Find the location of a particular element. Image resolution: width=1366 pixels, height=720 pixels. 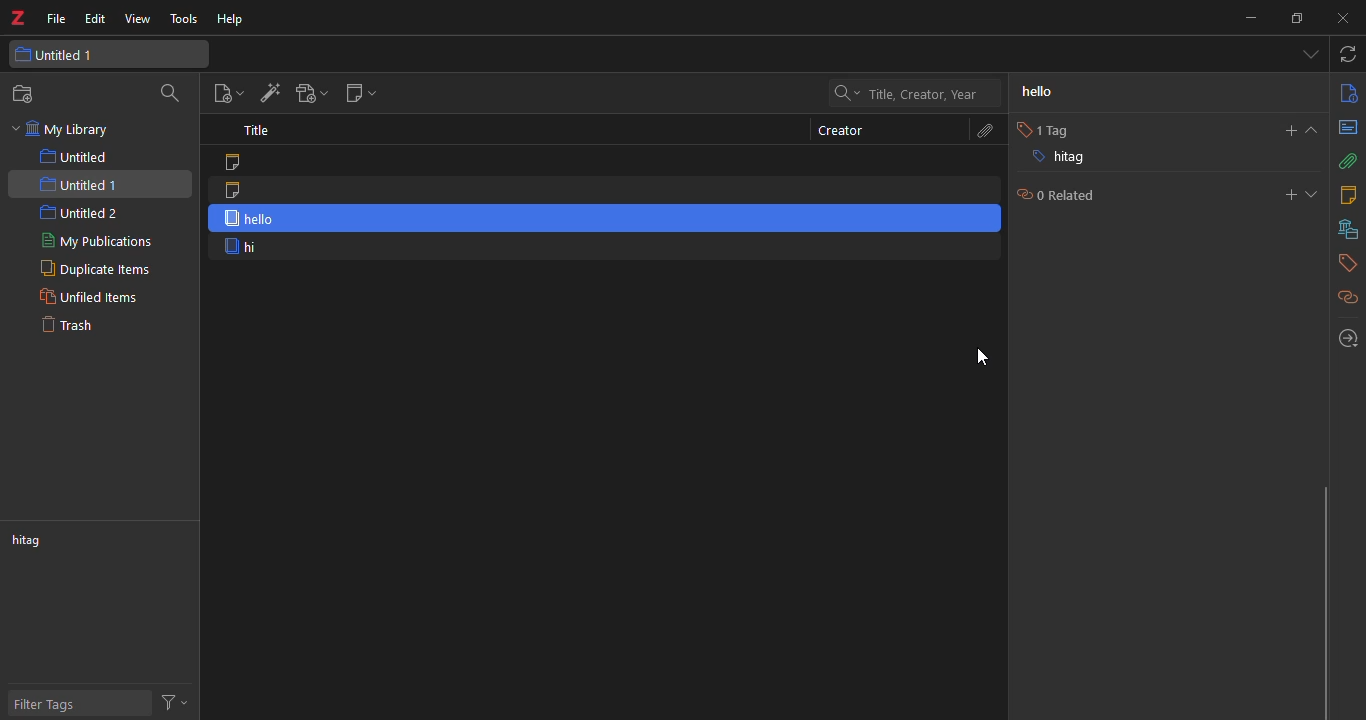

tag added to item is located at coordinates (258, 218).